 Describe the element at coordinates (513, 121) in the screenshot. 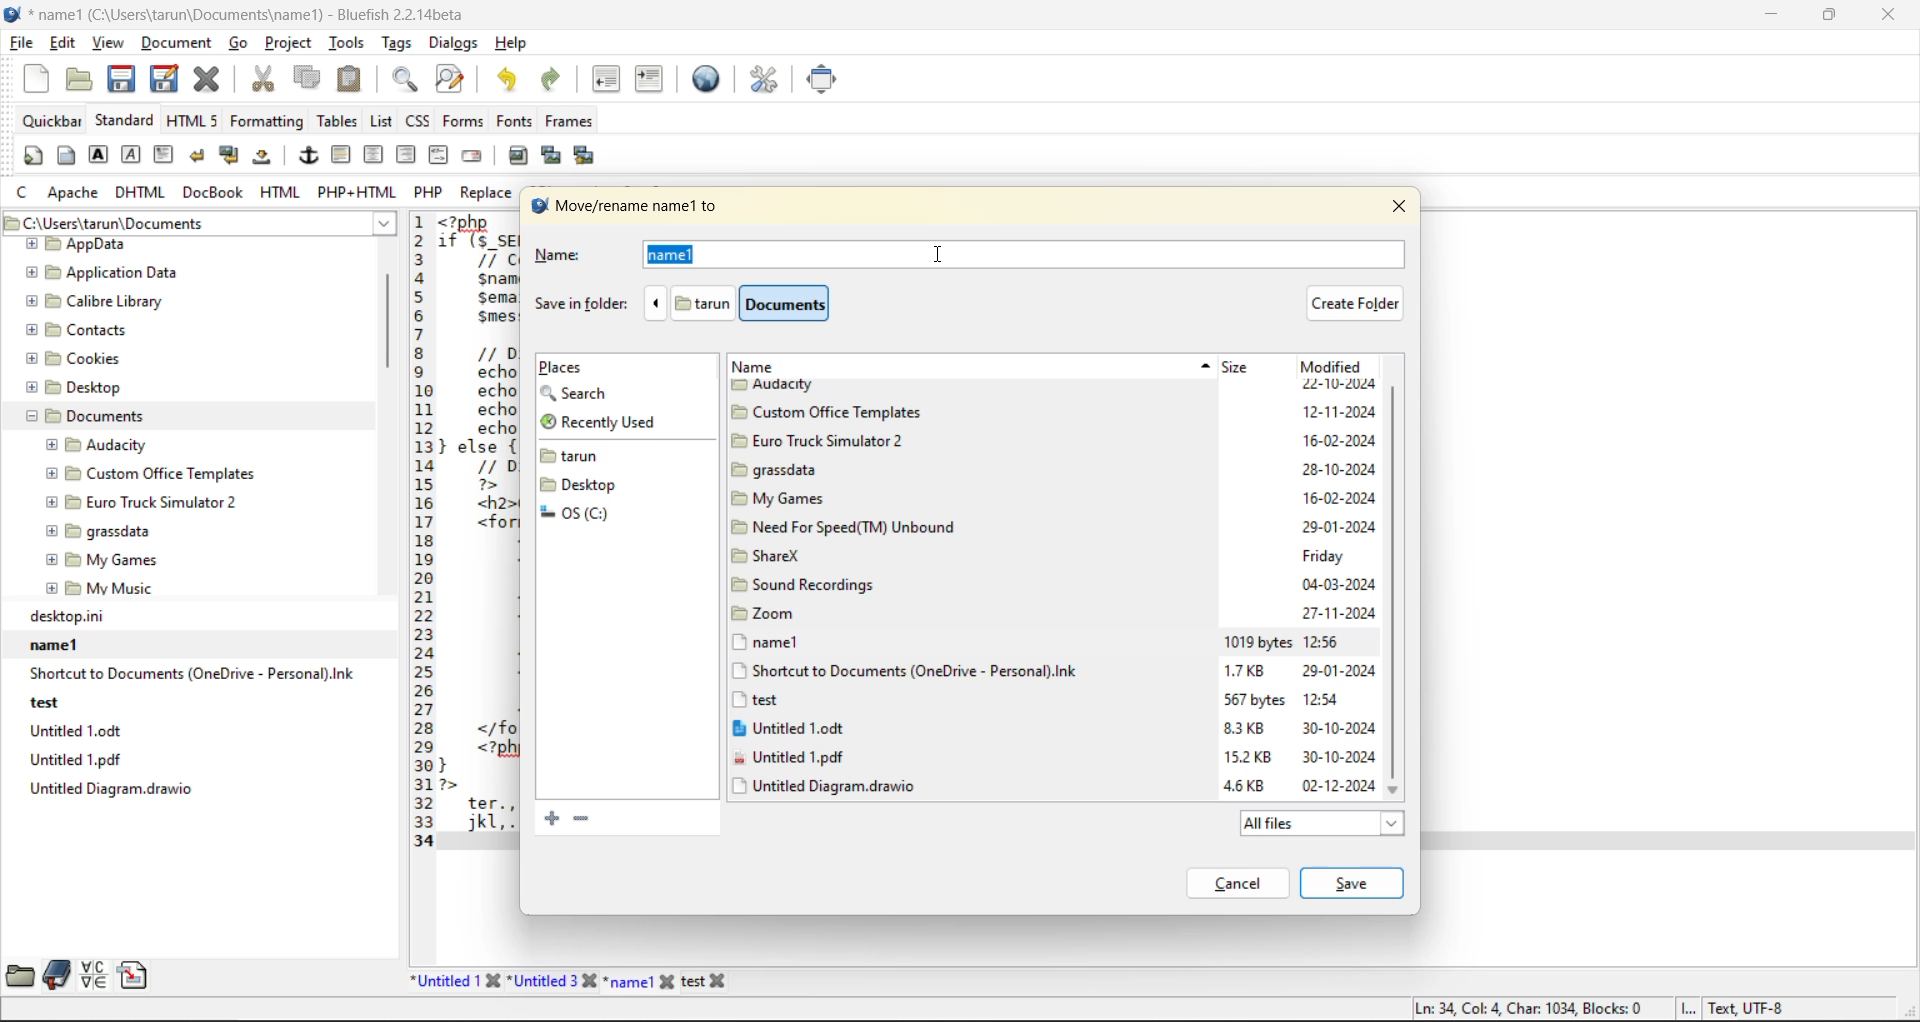

I see `fonts ` at that location.